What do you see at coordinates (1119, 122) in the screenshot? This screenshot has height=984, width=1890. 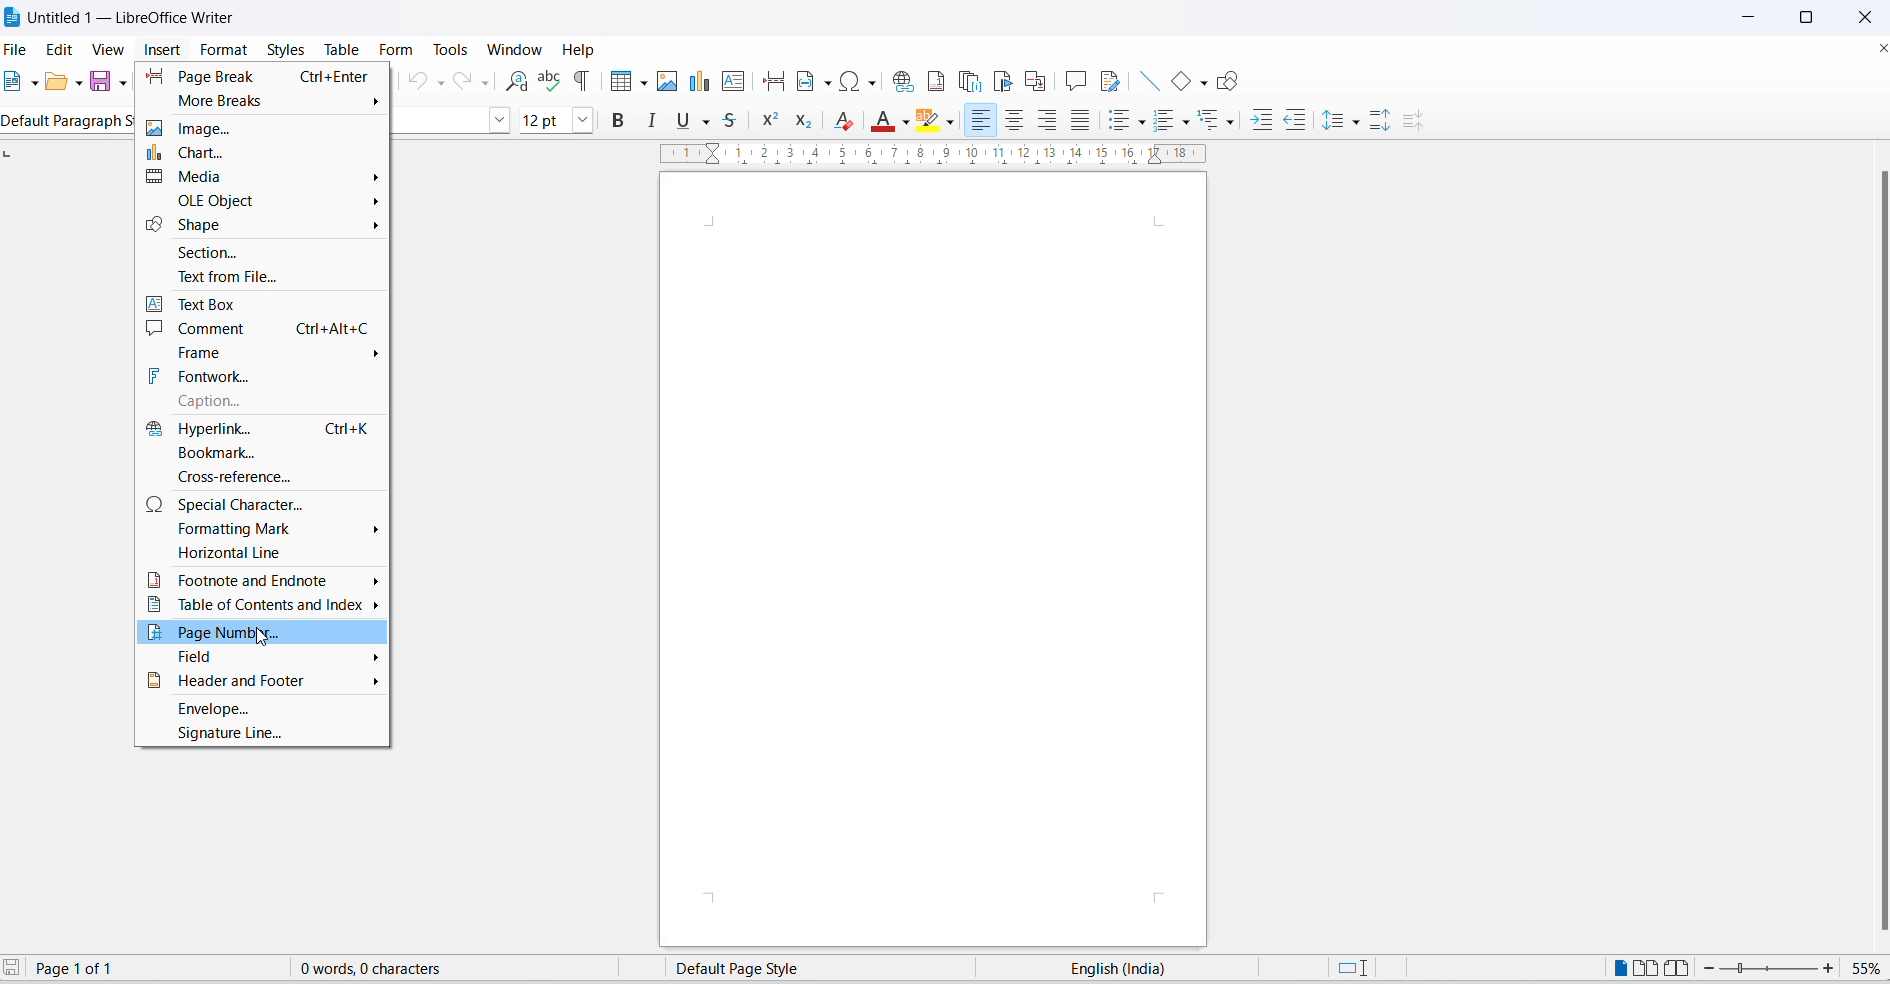 I see `toggle unordered list` at bounding box center [1119, 122].